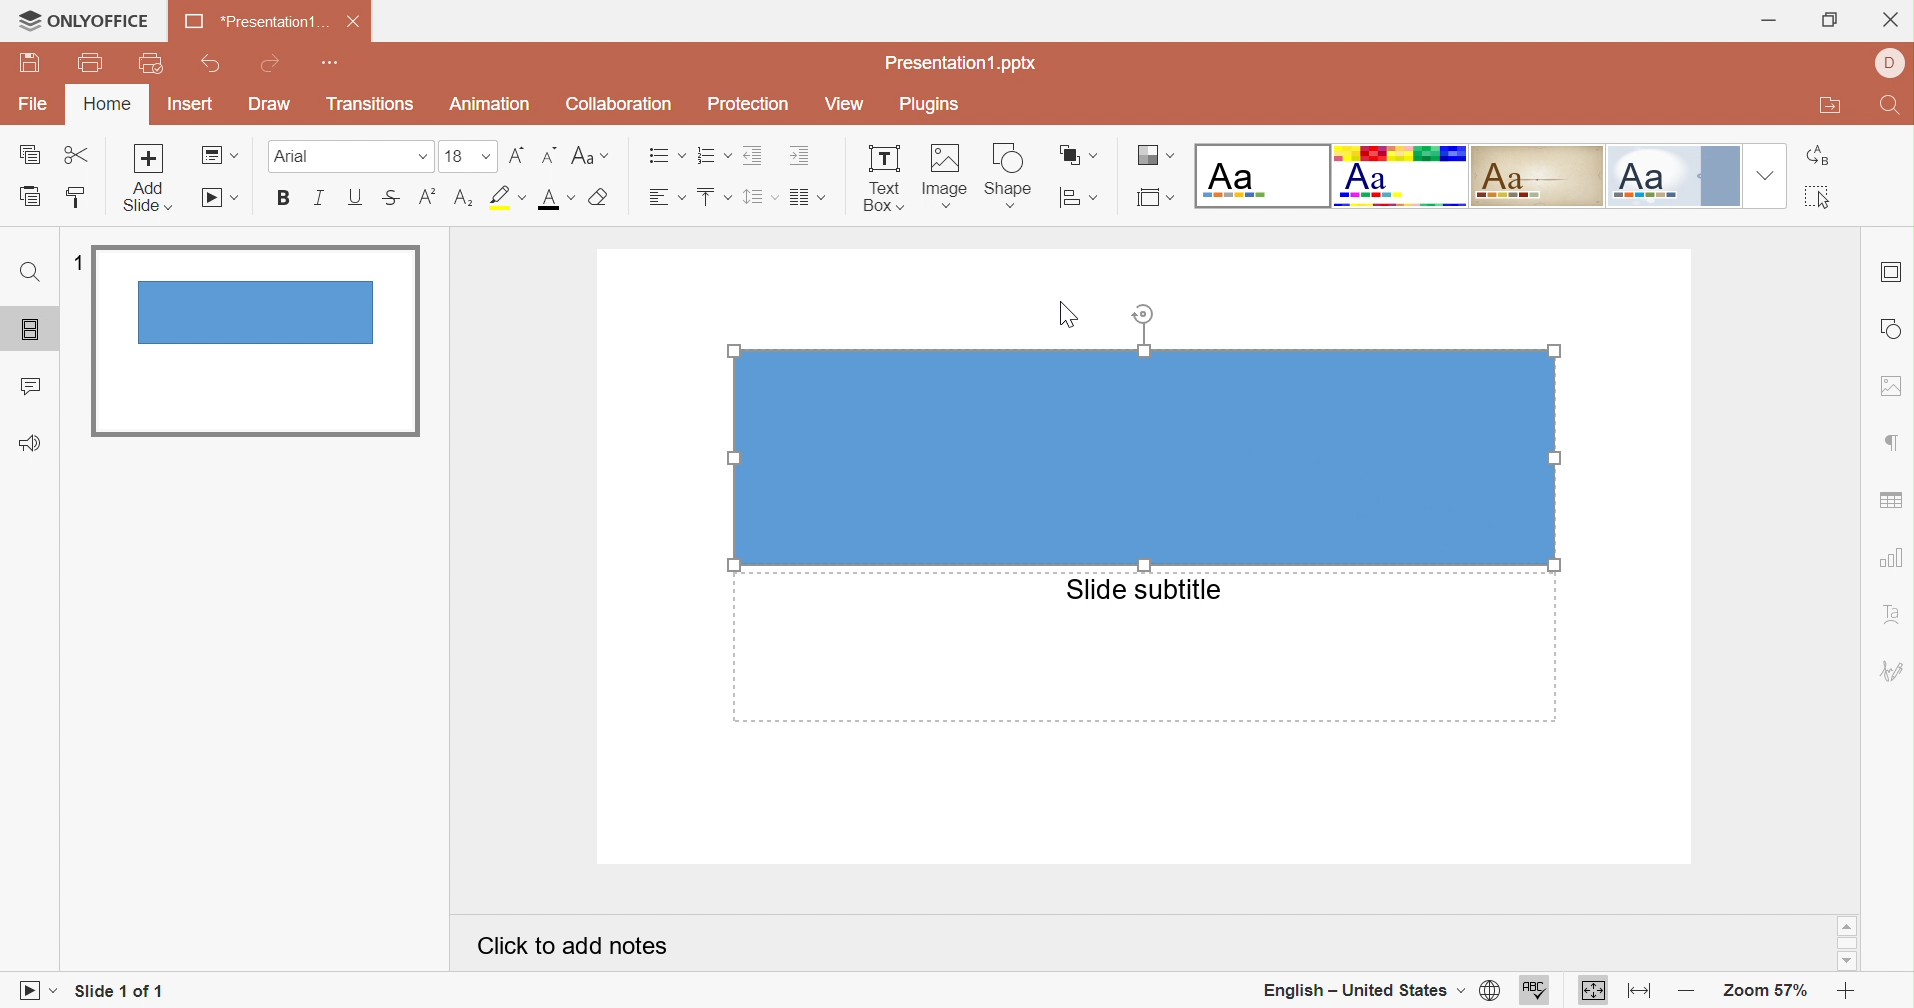  What do you see at coordinates (1536, 993) in the screenshot?
I see `Spell checking` at bounding box center [1536, 993].